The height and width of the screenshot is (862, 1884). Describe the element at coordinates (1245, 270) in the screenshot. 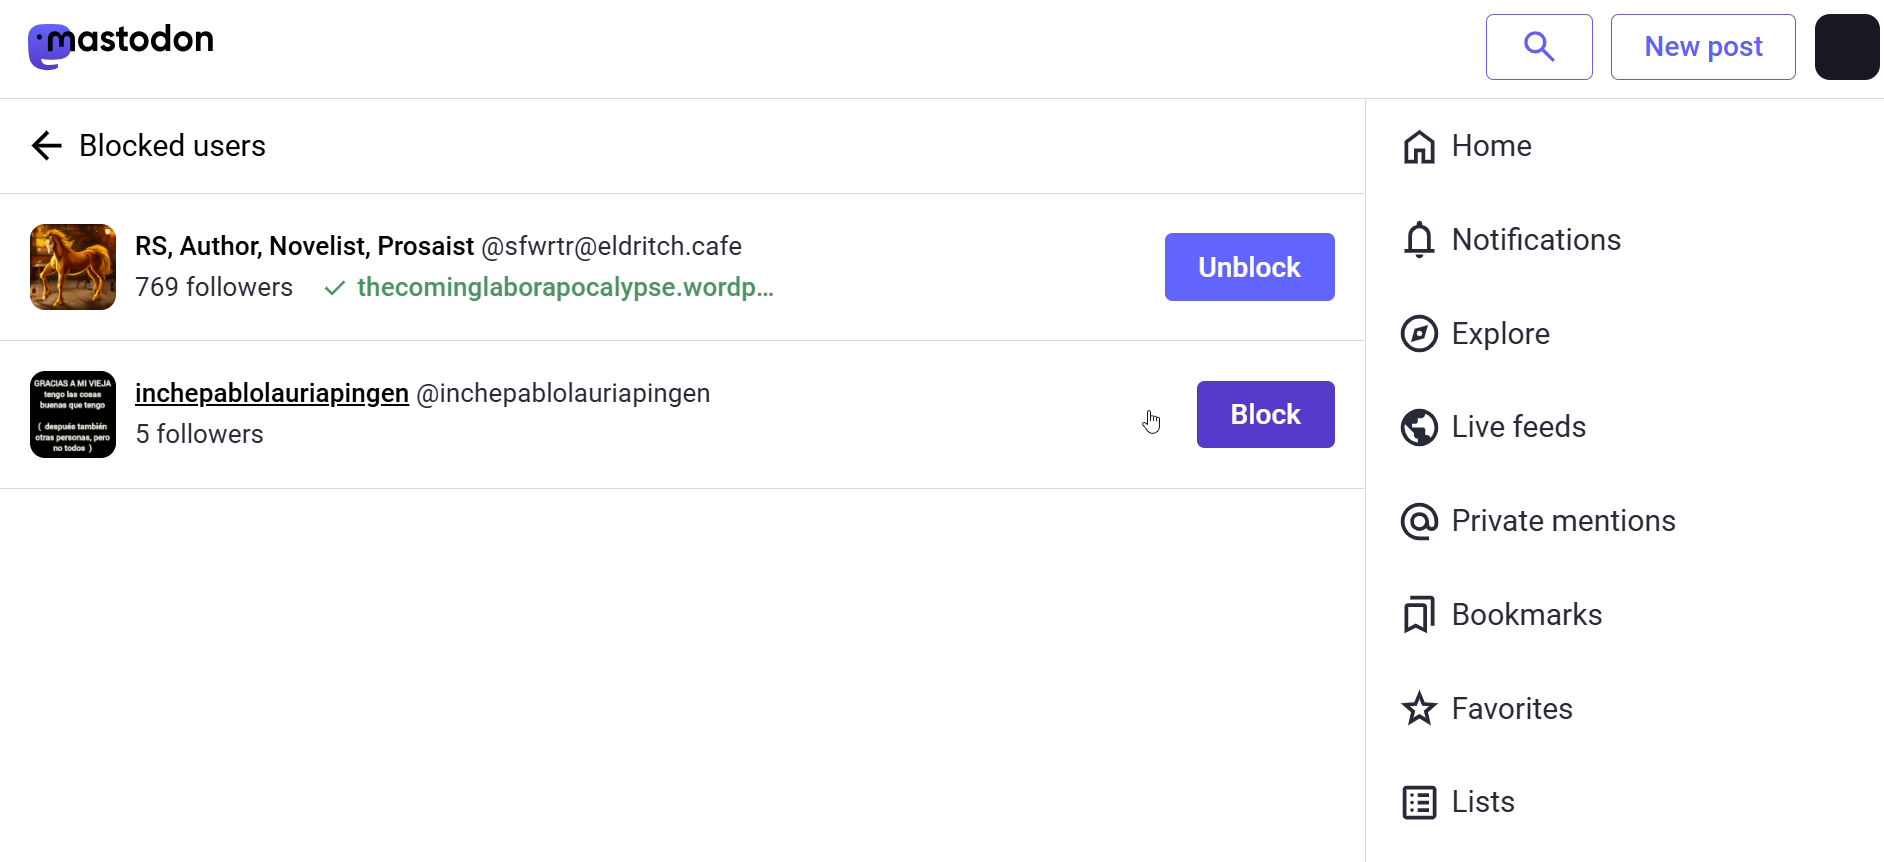

I see `unblock` at that location.